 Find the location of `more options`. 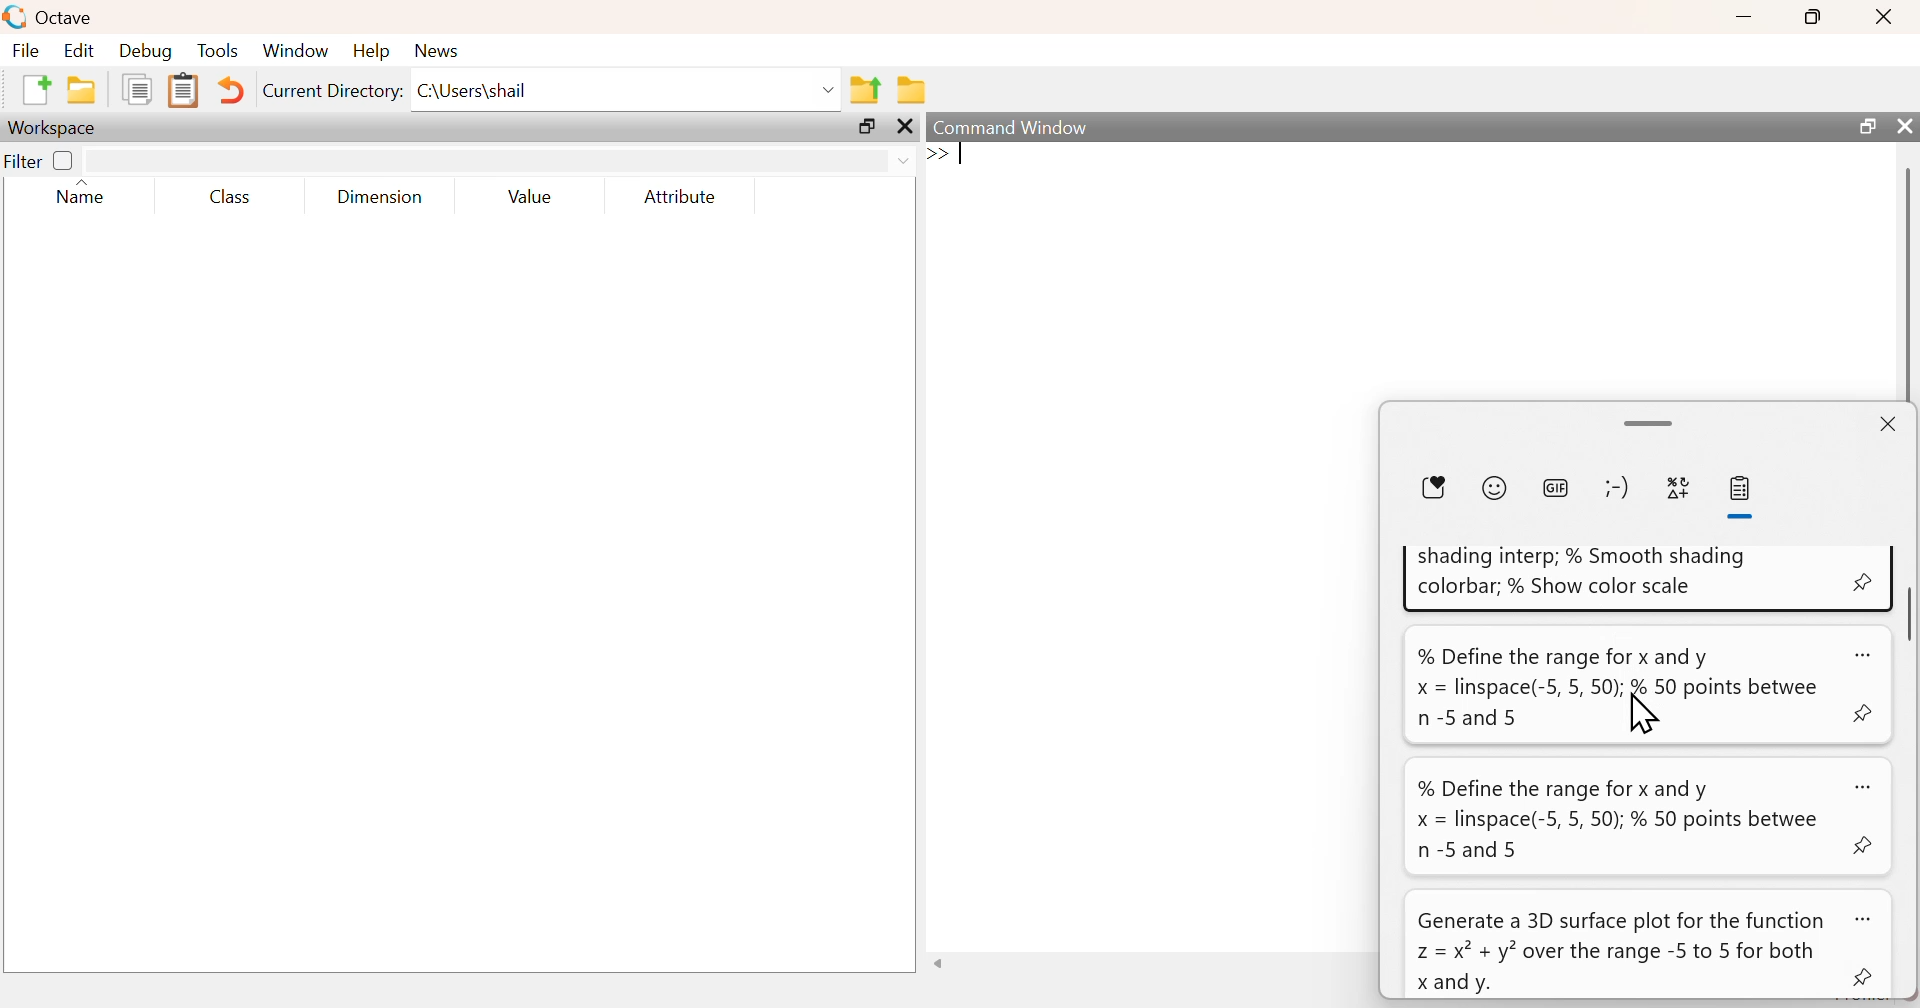

more options is located at coordinates (1864, 654).